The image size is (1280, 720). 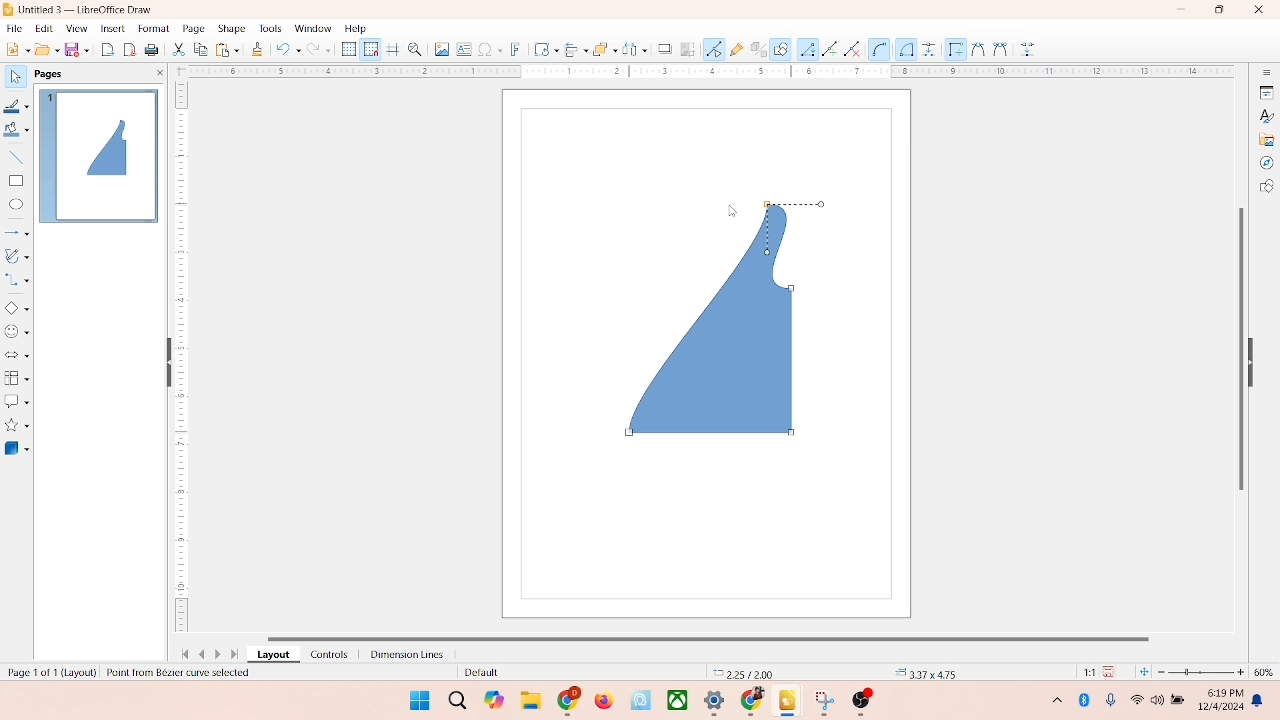 What do you see at coordinates (599, 47) in the screenshot?
I see `arrange` at bounding box center [599, 47].